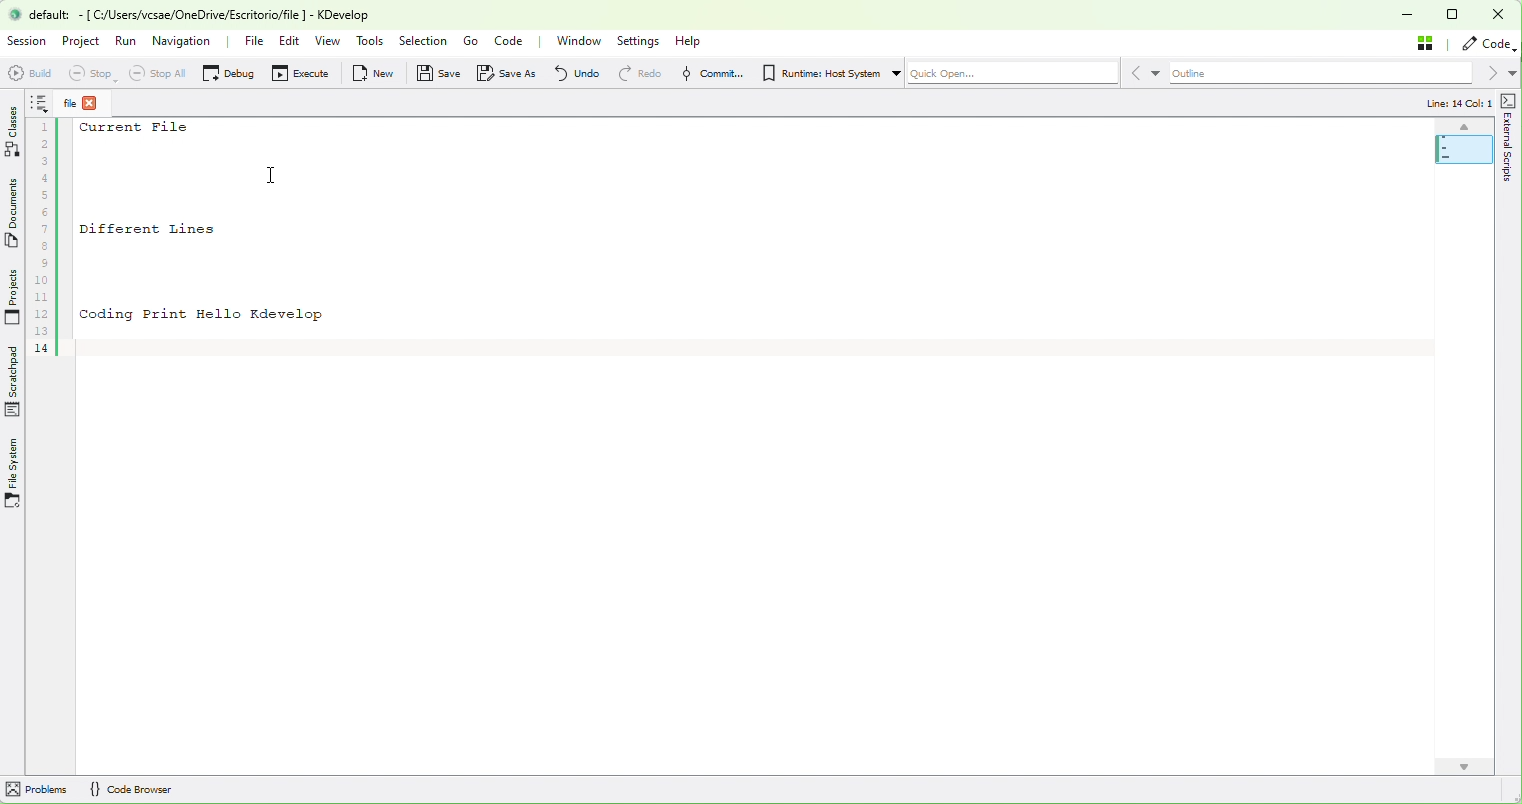 This screenshot has height=804, width=1522. Describe the element at coordinates (130, 788) in the screenshot. I see `{} code Browser` at that location.